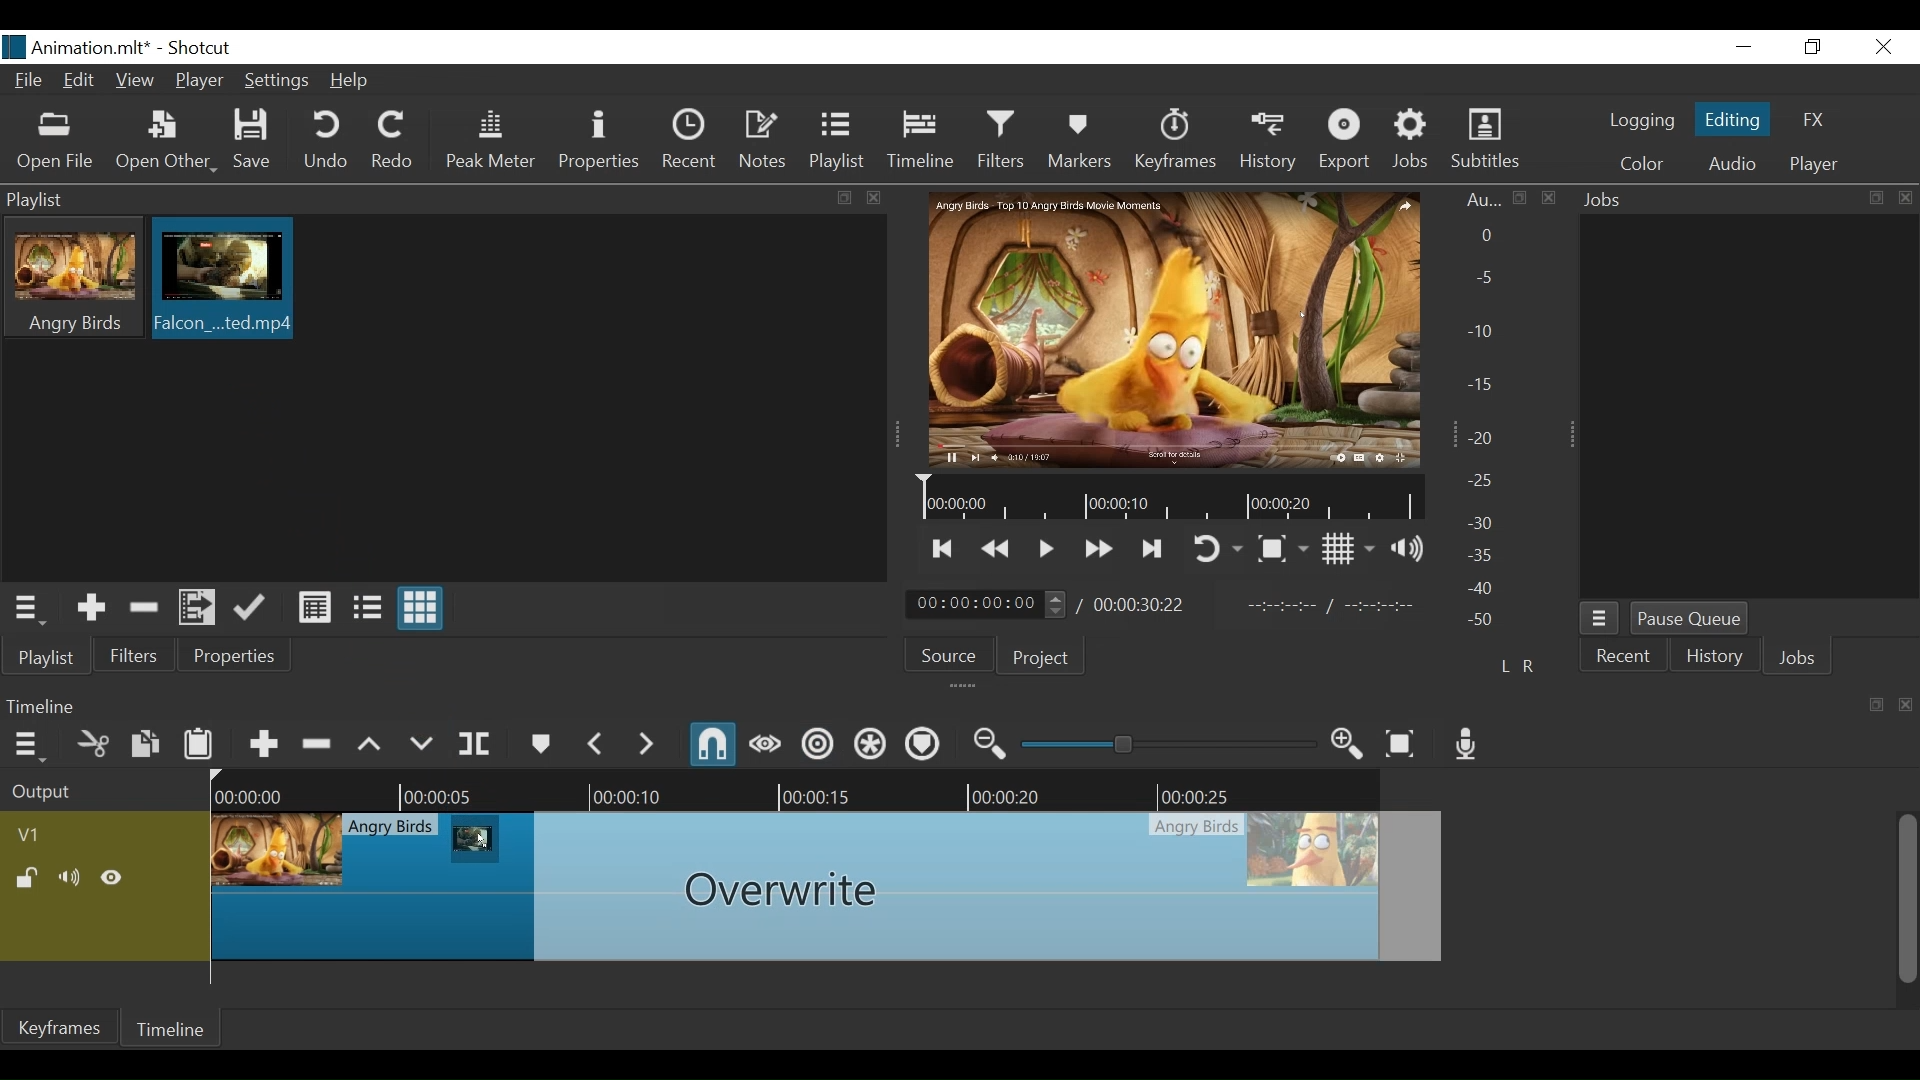 The width and height of the screenshot is (1920, 1080). Describe the element at coordinates (197, 79) in the screenshot. I see `Player` at that location.